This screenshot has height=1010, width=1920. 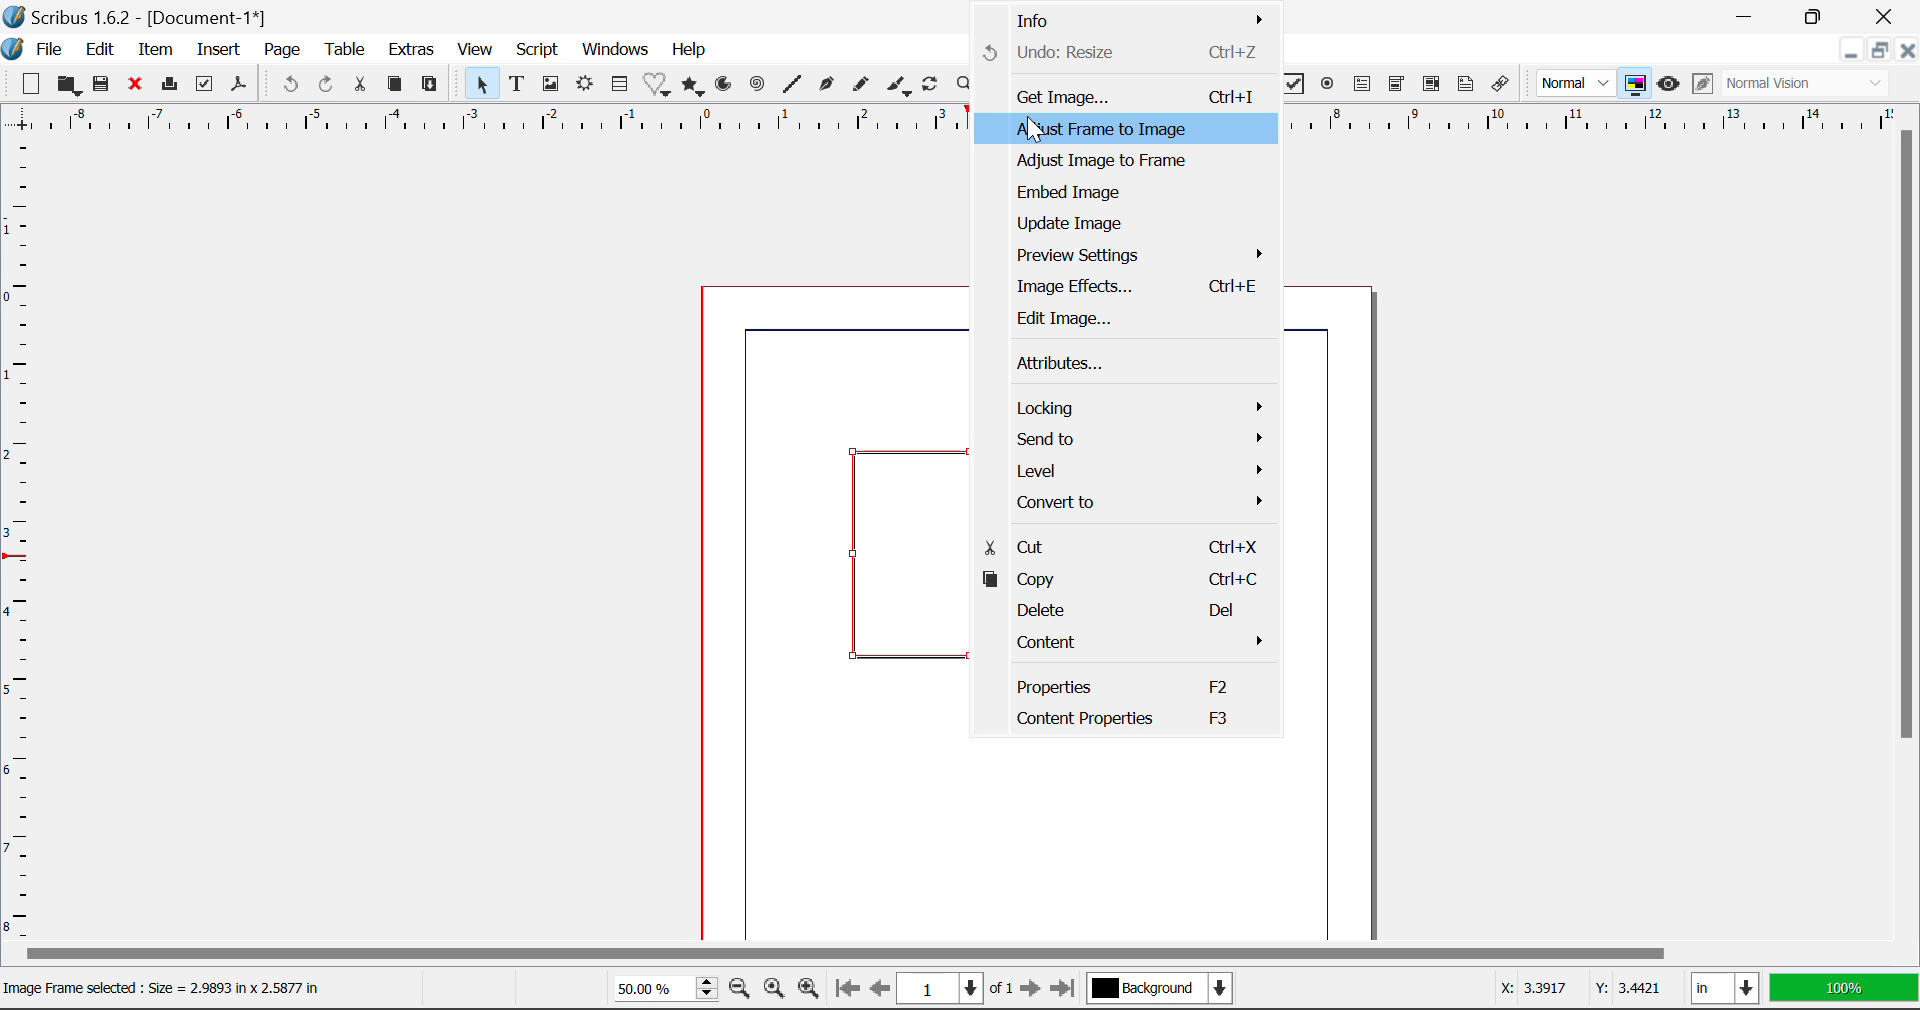 I want to click on Save, so click(x=101, y=86).